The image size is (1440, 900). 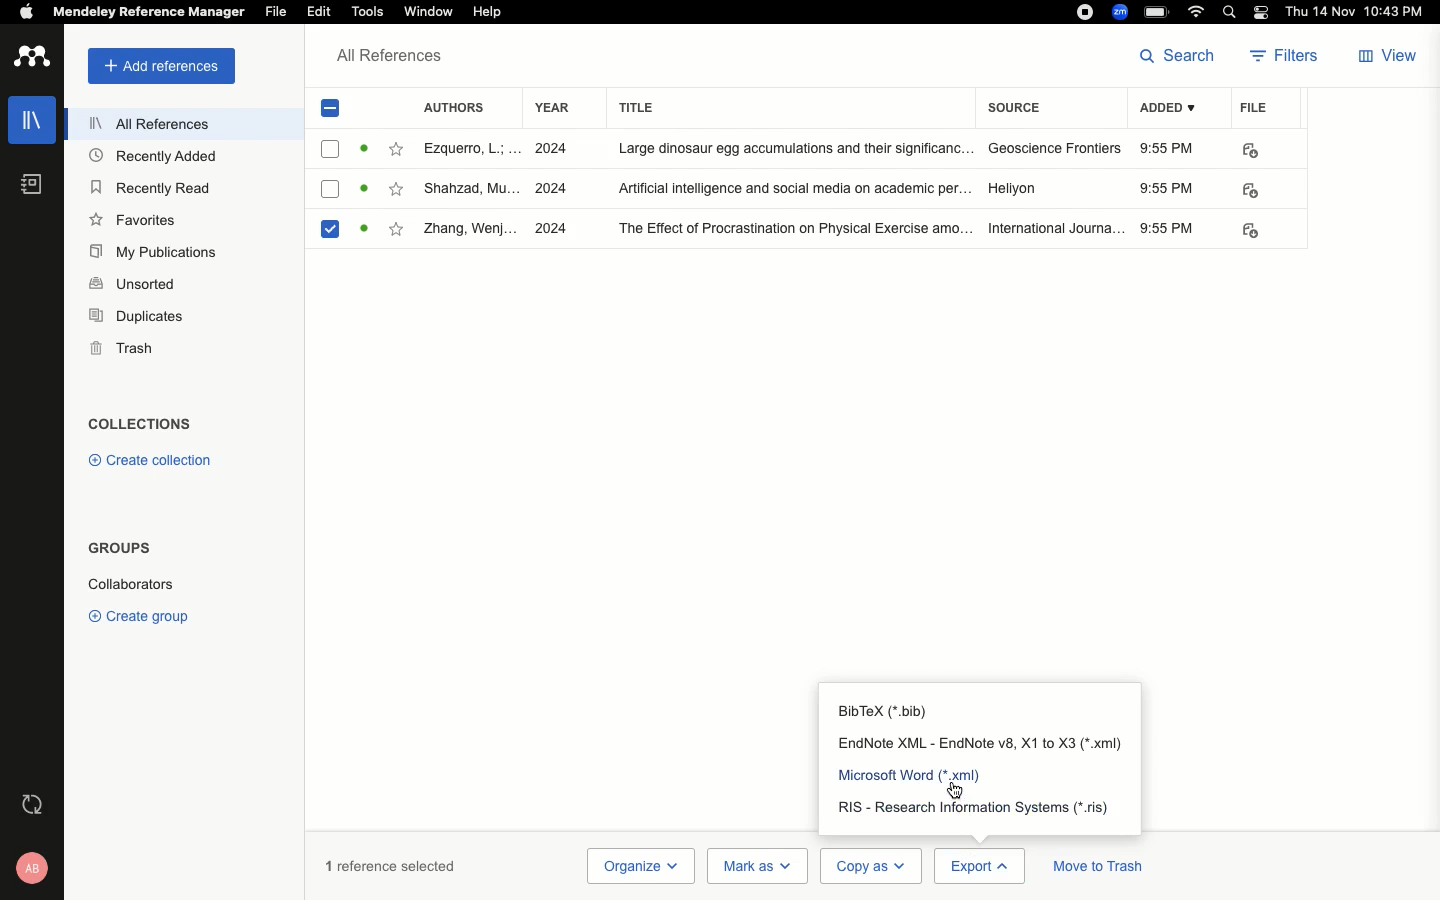 I want to click on artificial intelligence and social media on academic, so click(x=794, y=186).